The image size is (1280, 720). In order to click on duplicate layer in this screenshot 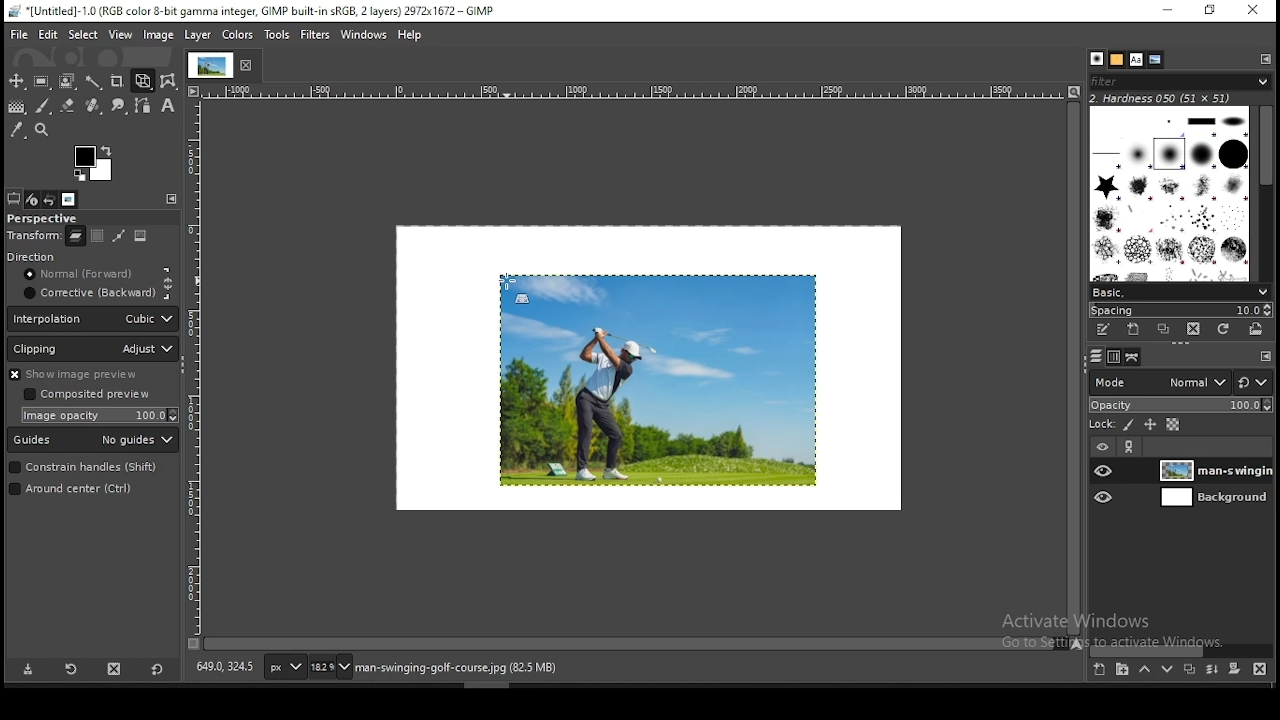, I will do `click(1190, 668)`.